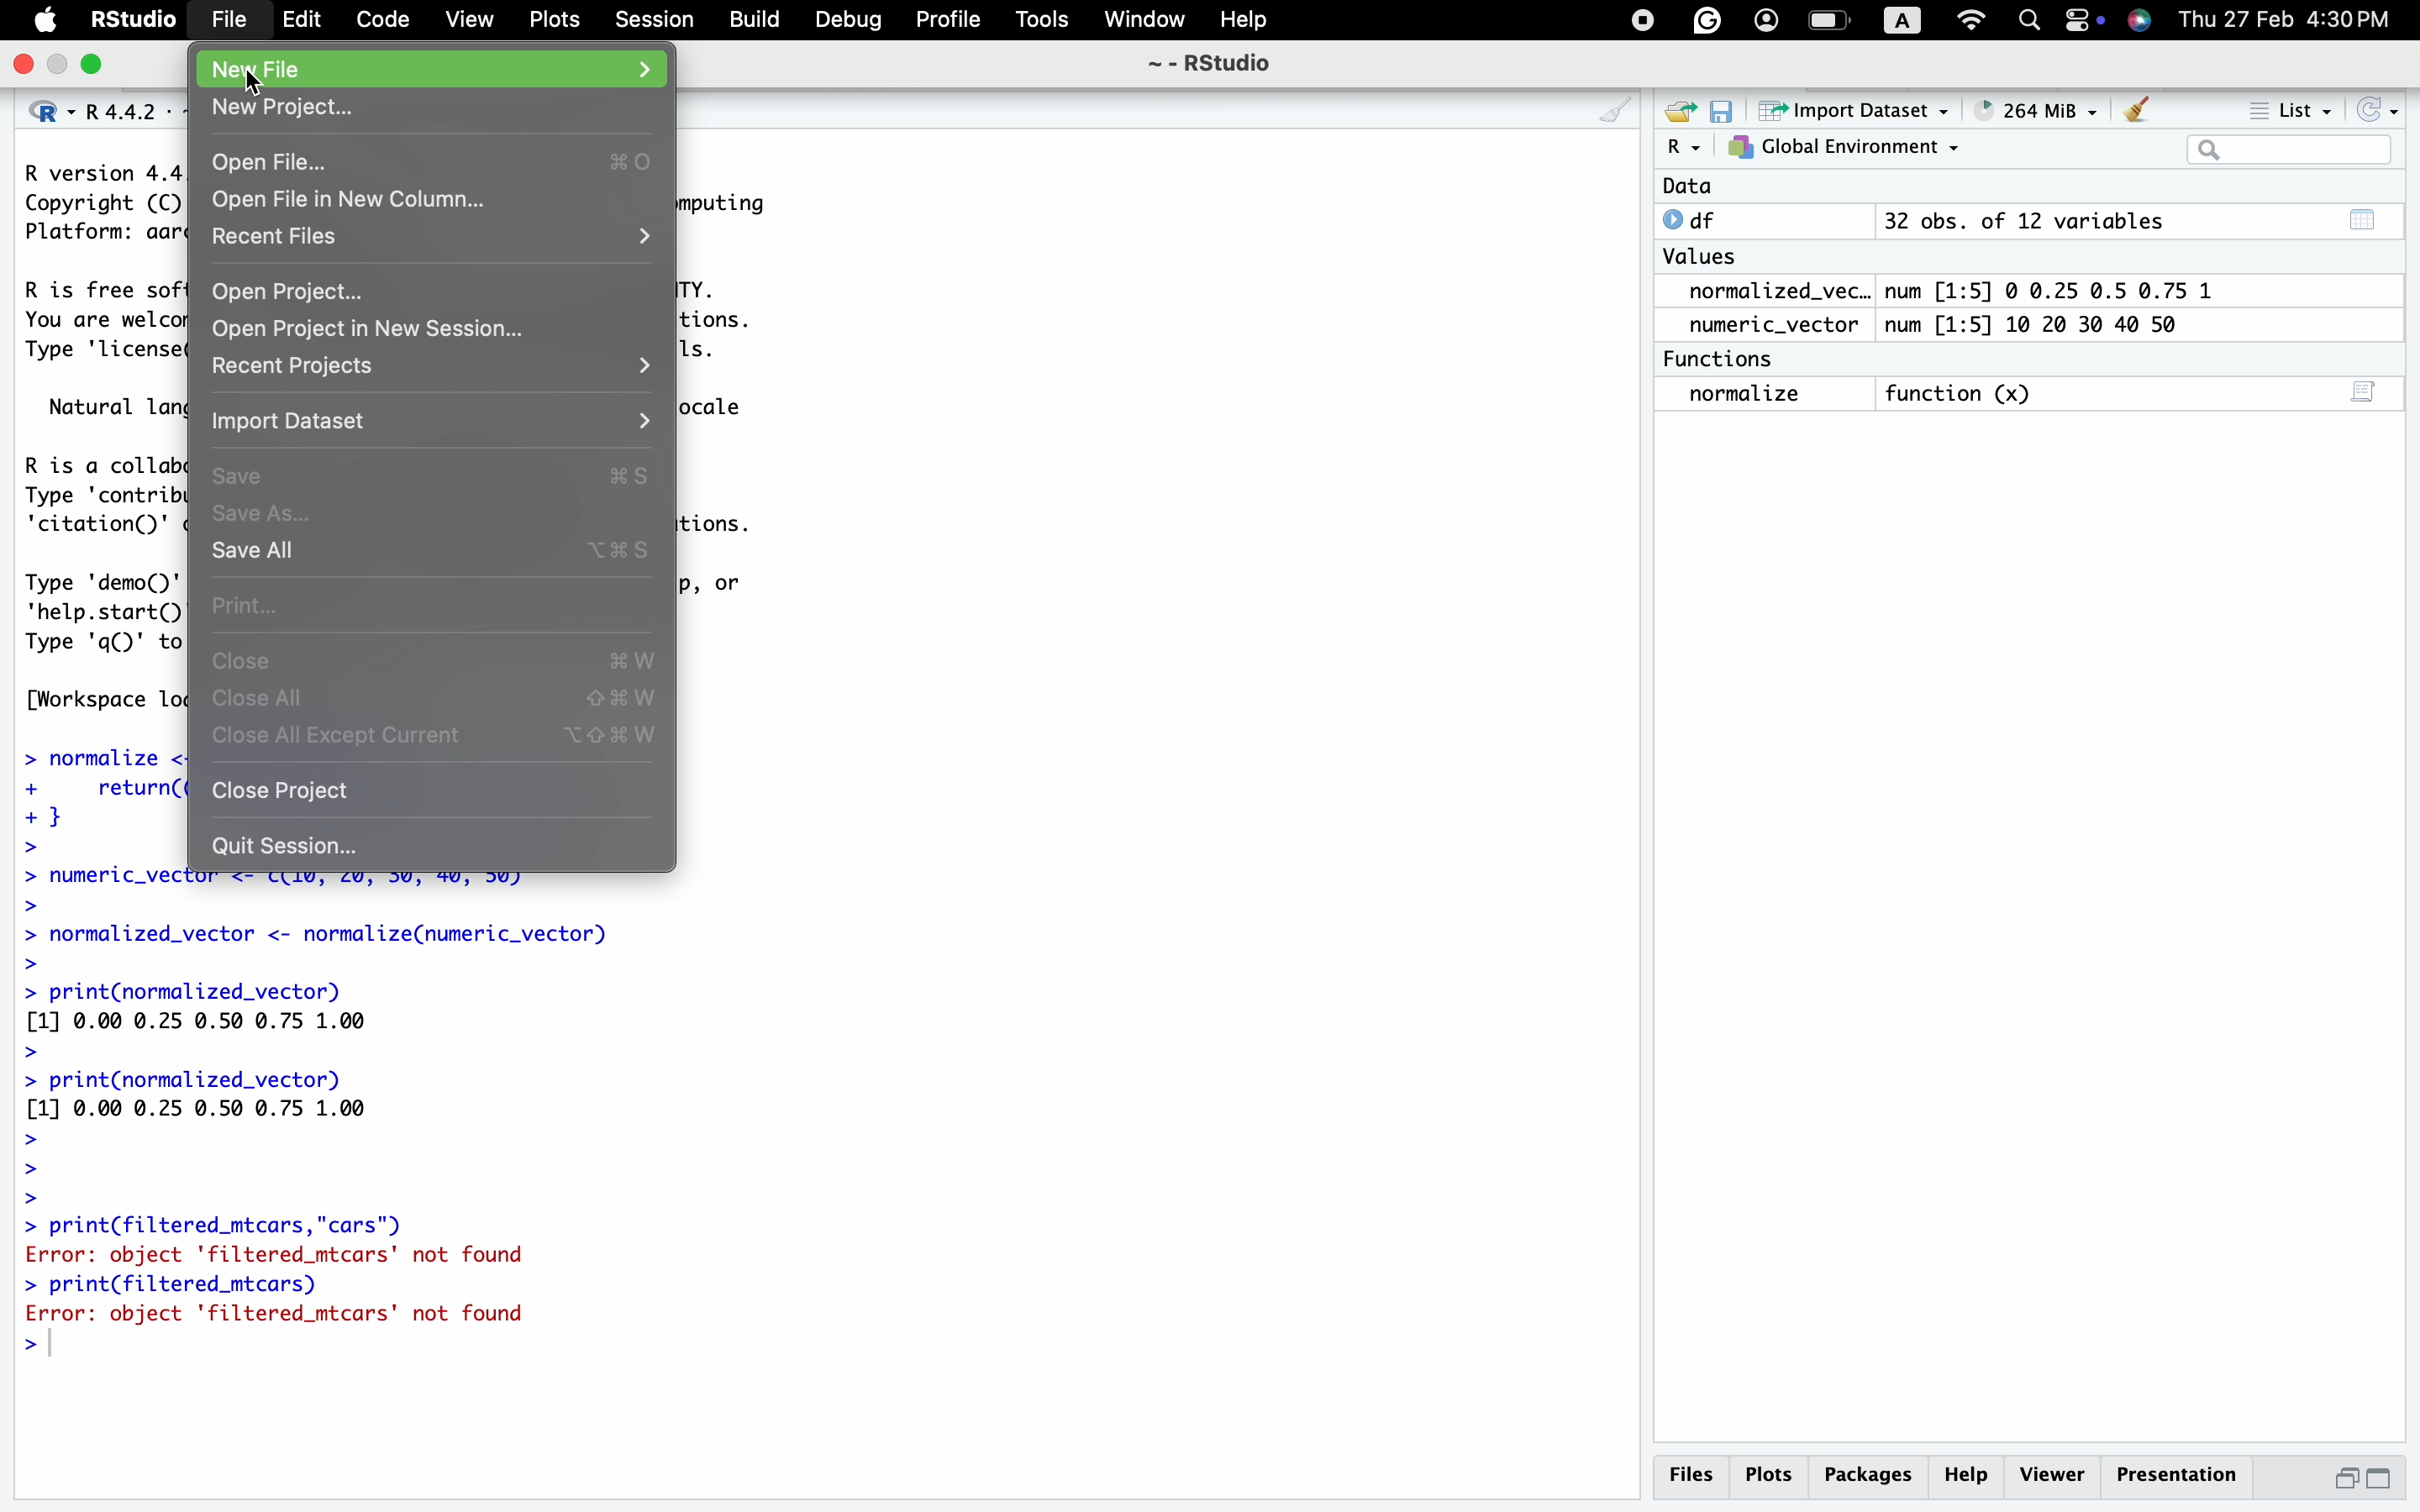 This screenshot has height=1512, width=2420. What do you see at coordinates (1702, 185) in the screenshot?
I see `date` at bounding box center [1702, 185].